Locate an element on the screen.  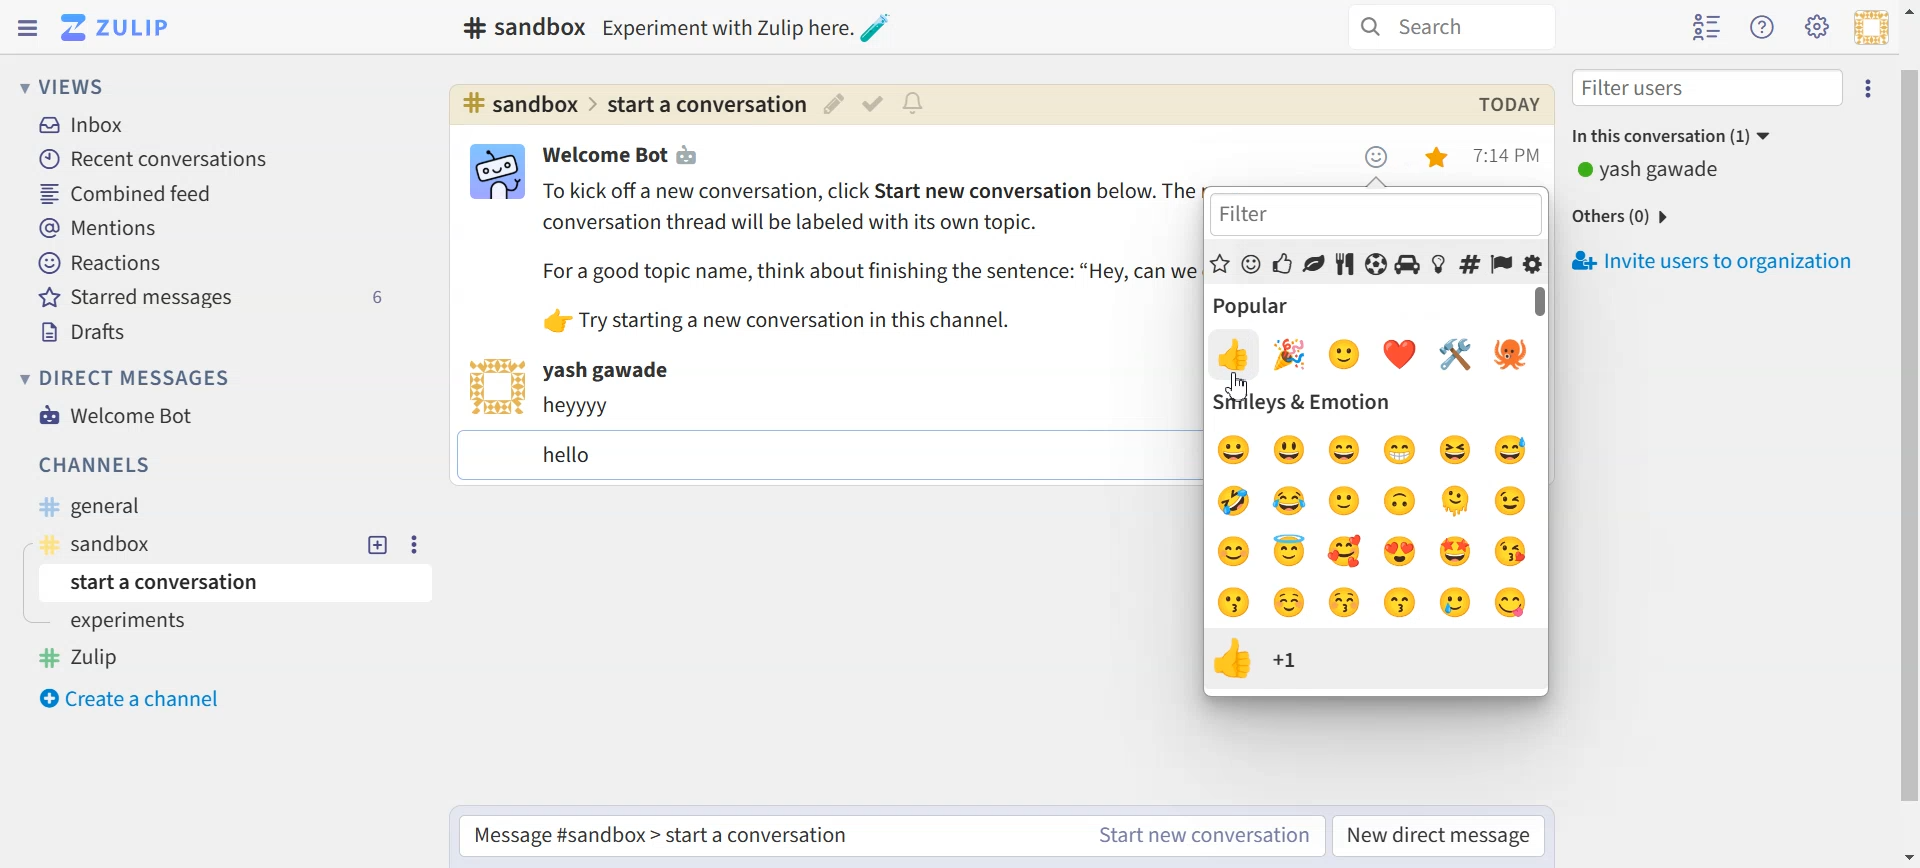
New topic is located at coordinates (379, 545).